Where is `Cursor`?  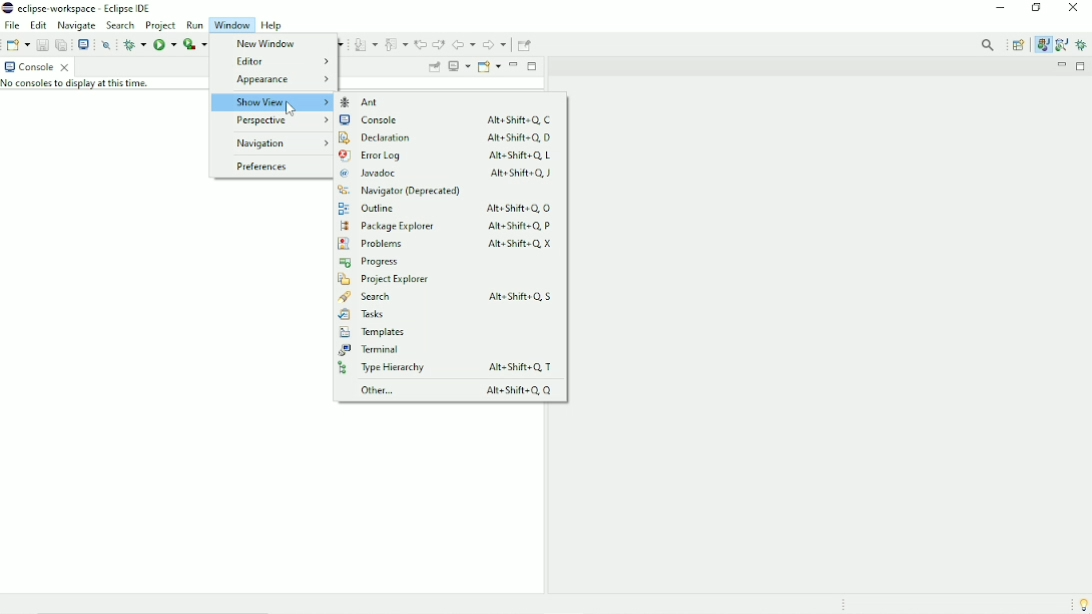 Cursor is located at coordinates (289, 110).